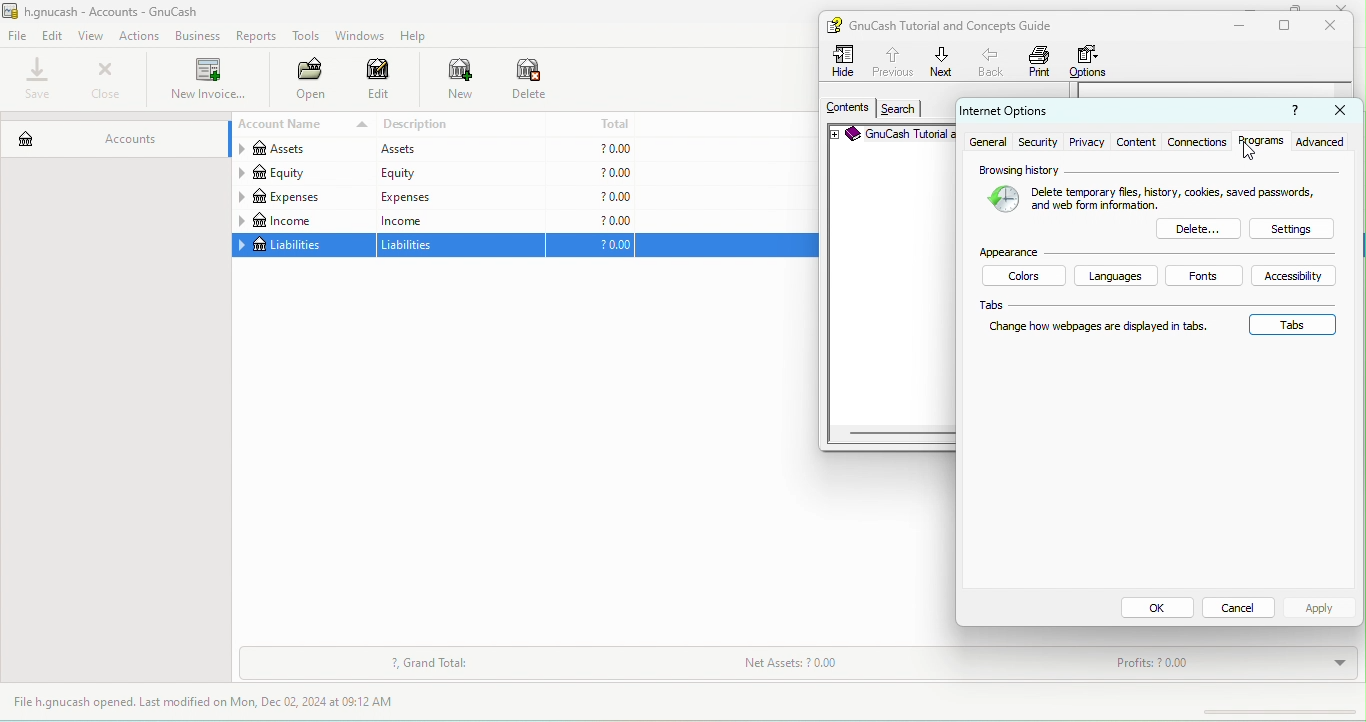  What do you see at coordinates (258, 36) in the screenshot?
I see `reports` at bounding box center [258, 36].